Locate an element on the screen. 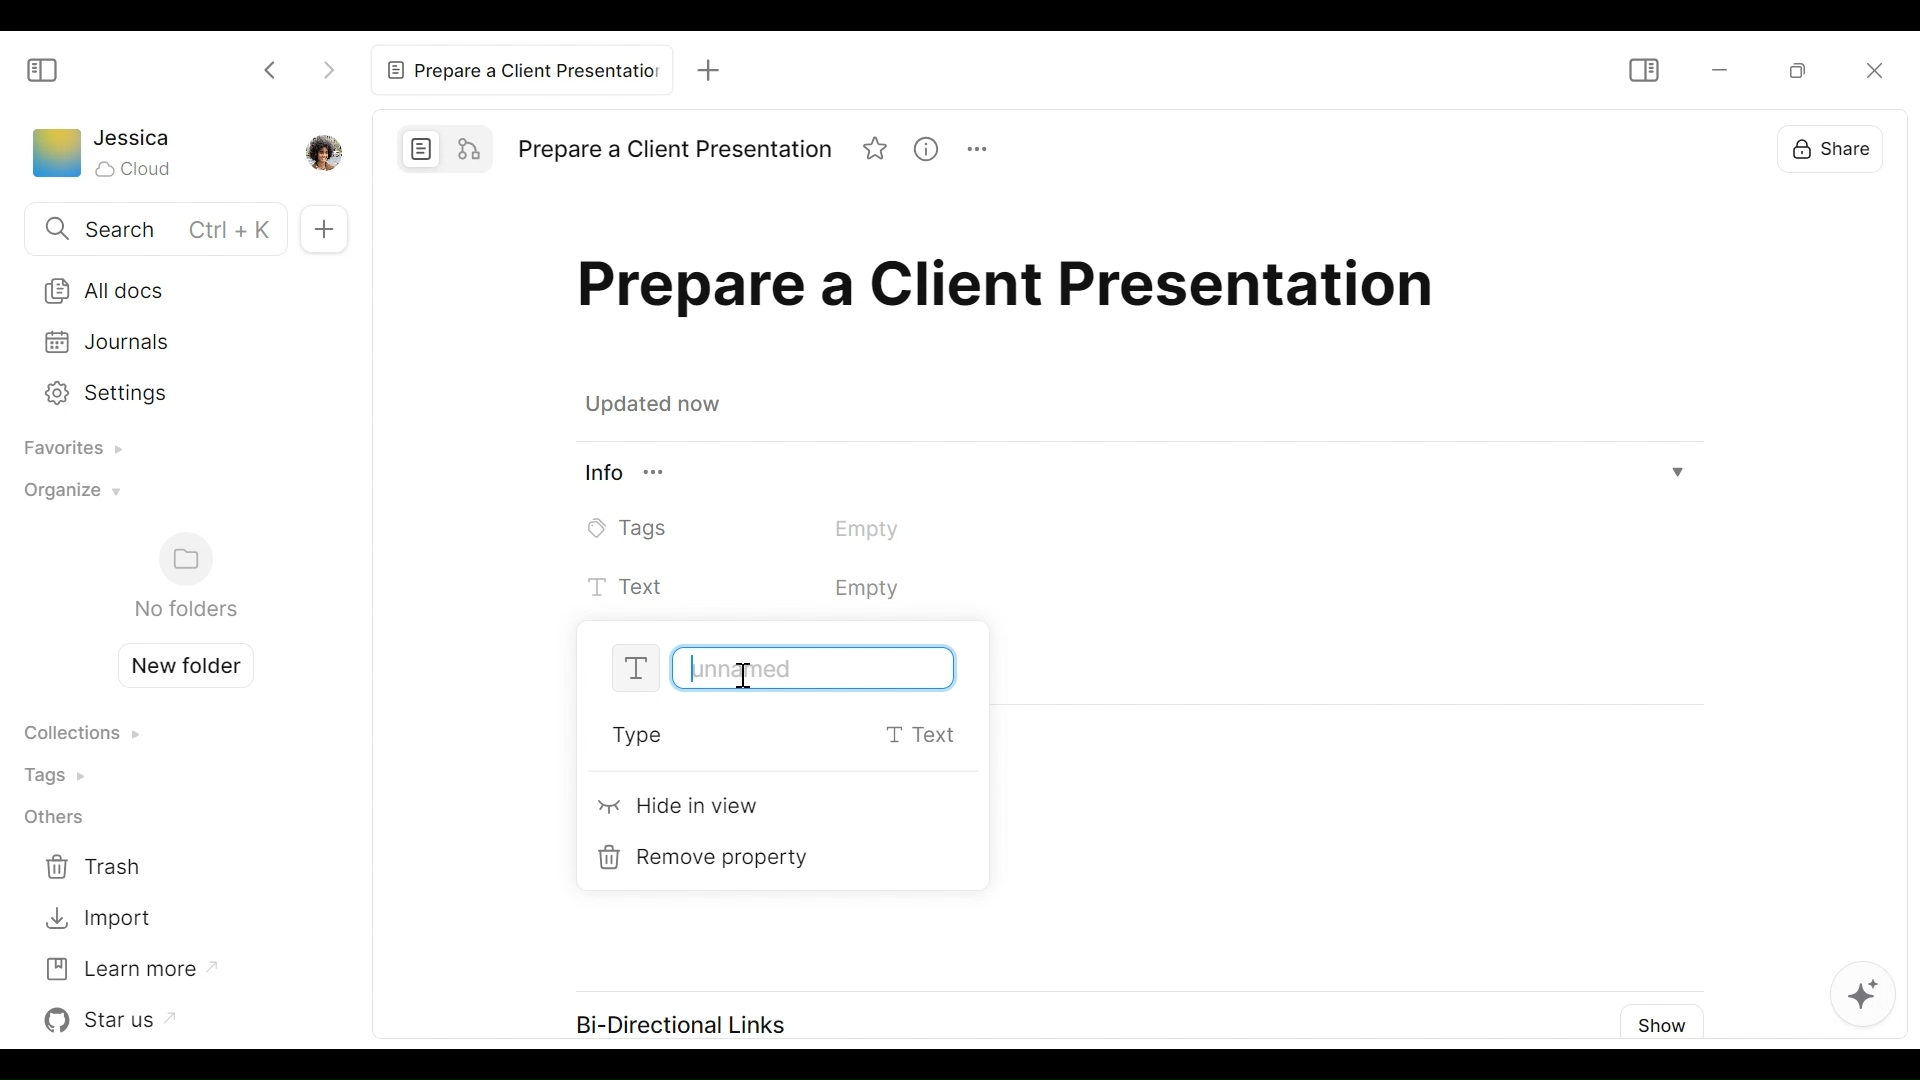 The height and width of the screenshot is (1080, 1920). Bi-Directional Links is located at coordinates (680, 1025).